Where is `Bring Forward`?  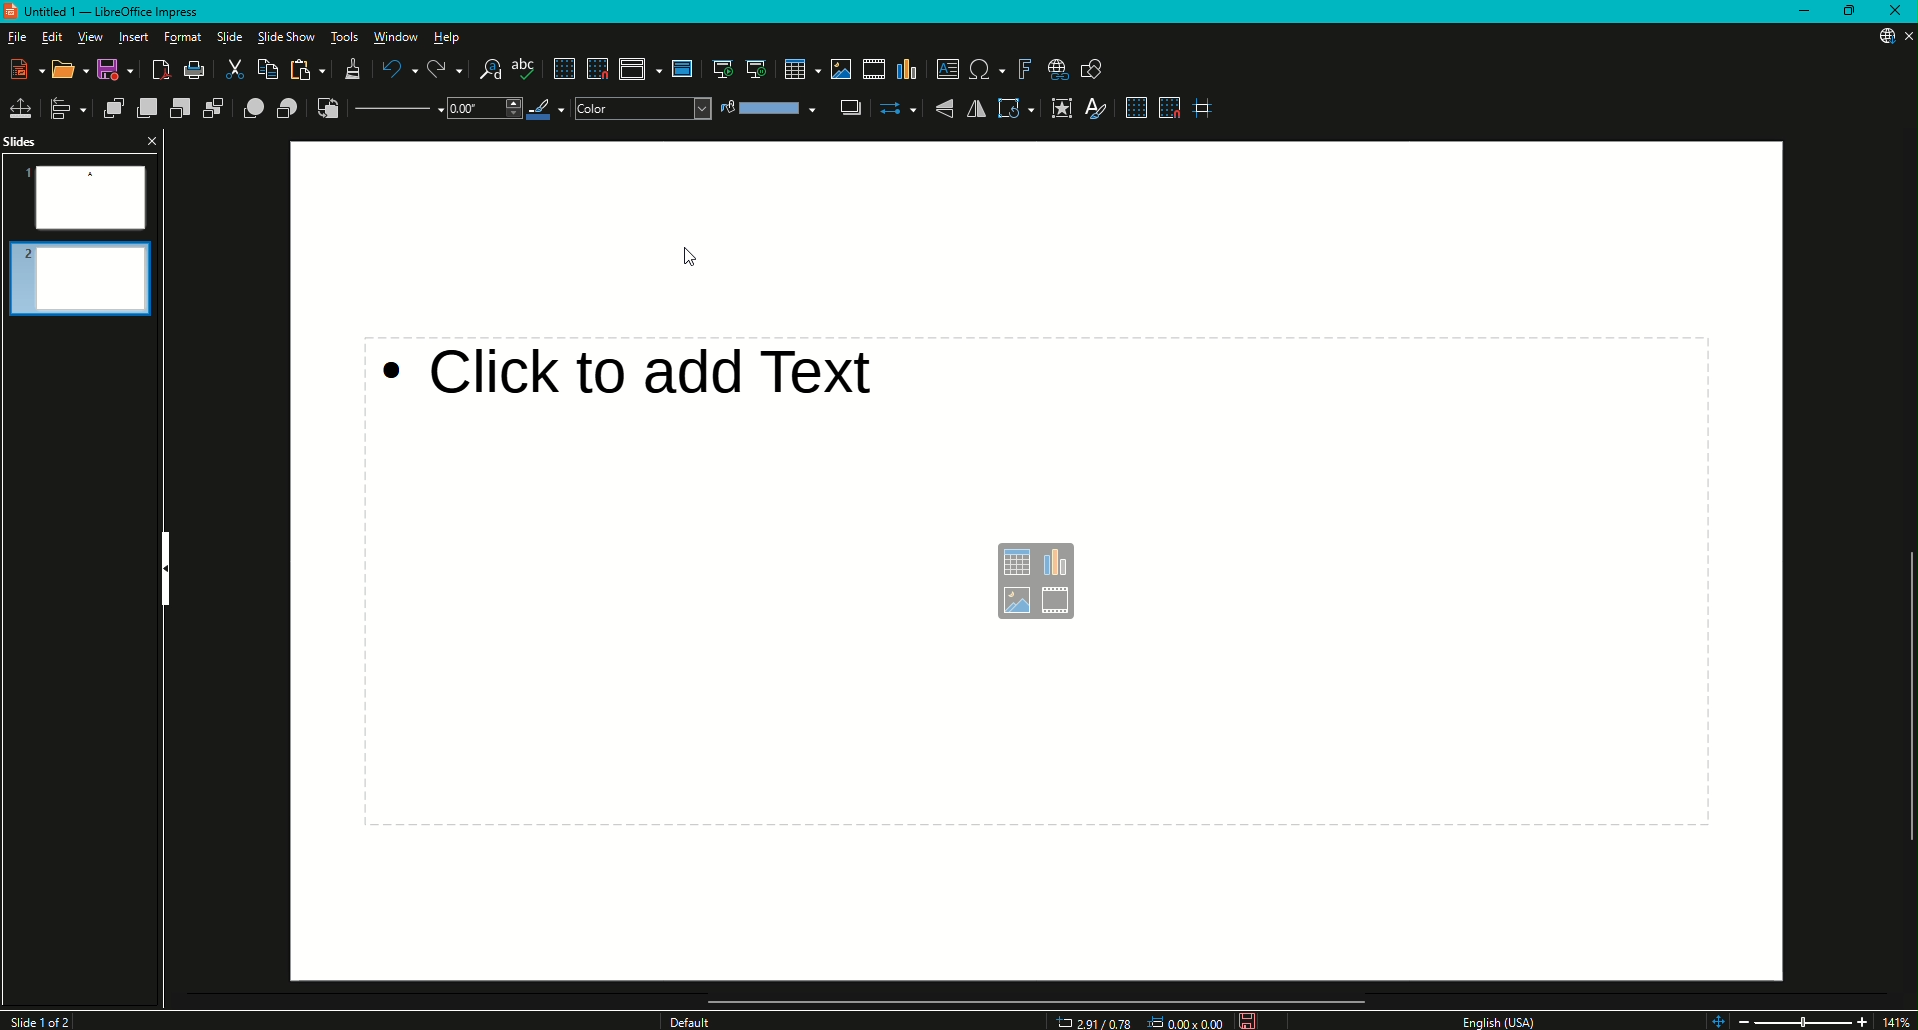
Bring Forward is located at coordinates (145, 108).